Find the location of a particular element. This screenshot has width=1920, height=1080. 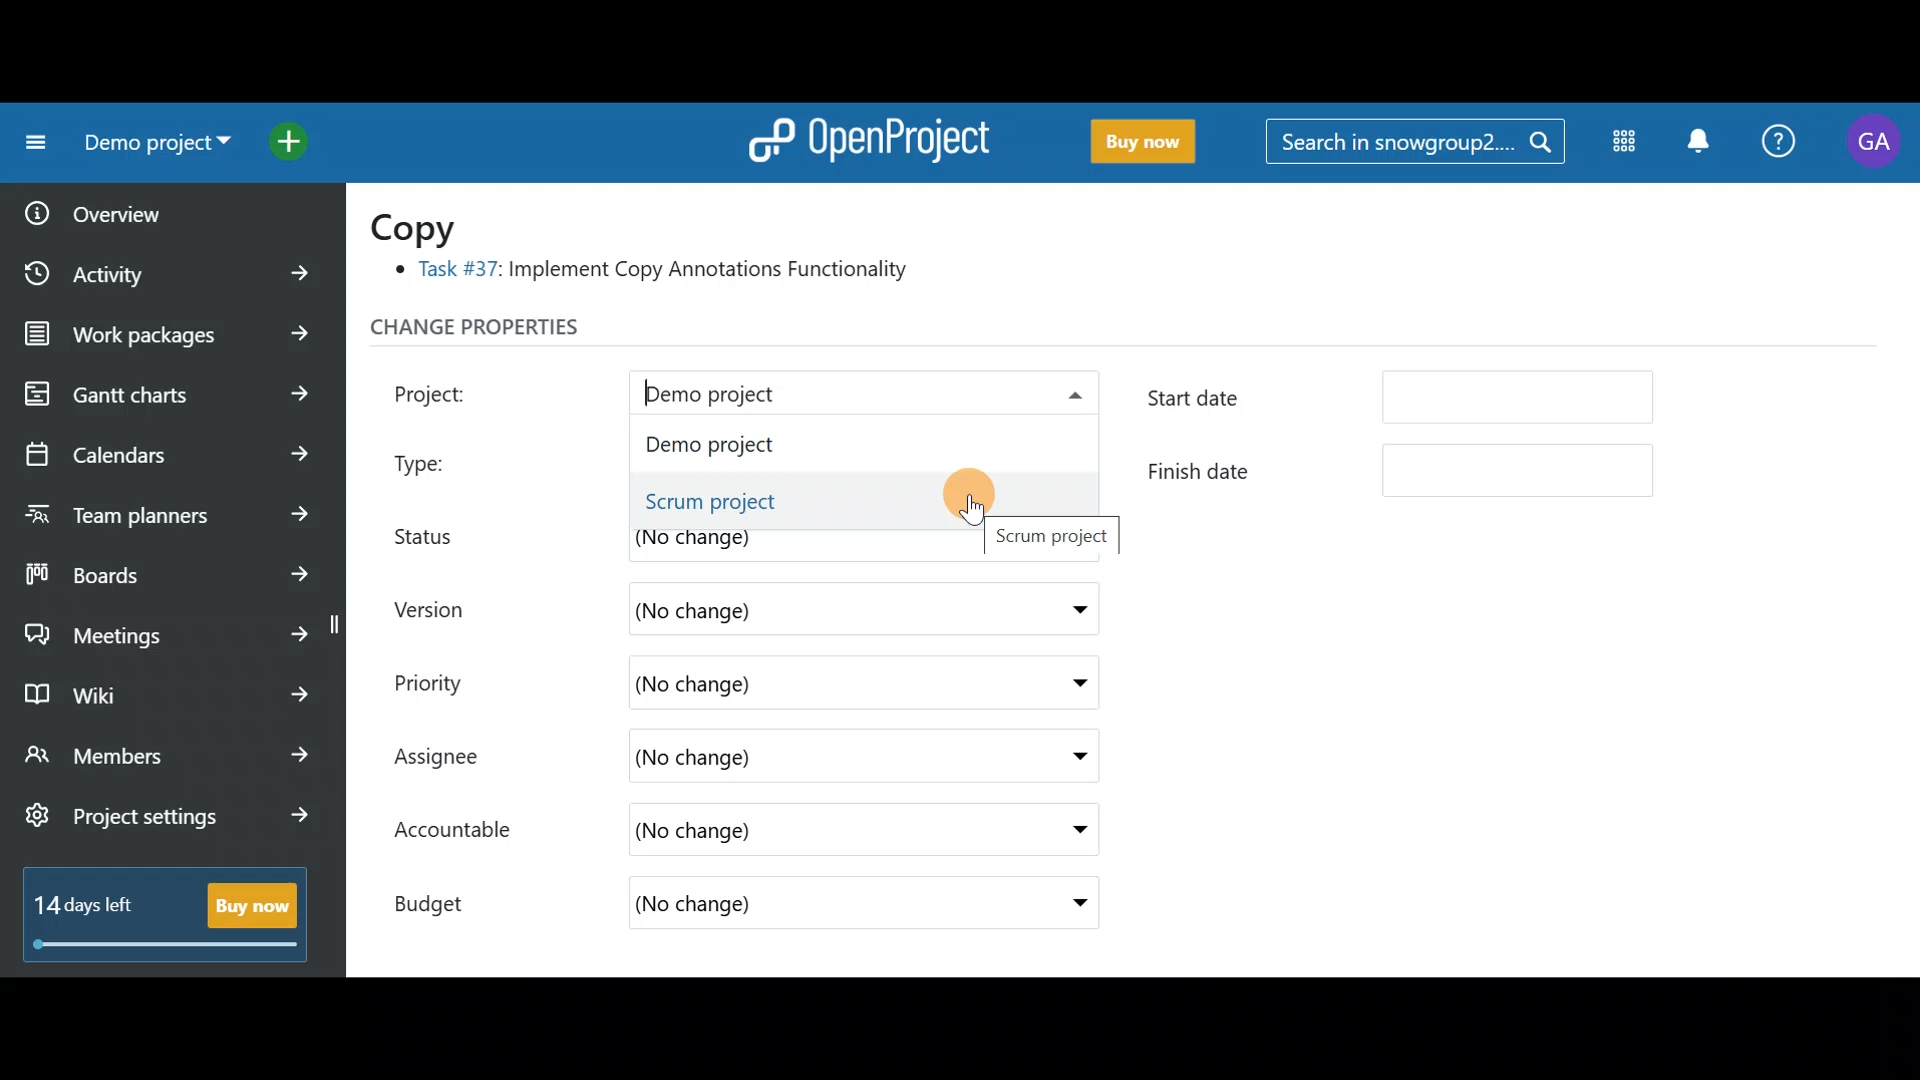

Activity is located at coordinates (173, 267).